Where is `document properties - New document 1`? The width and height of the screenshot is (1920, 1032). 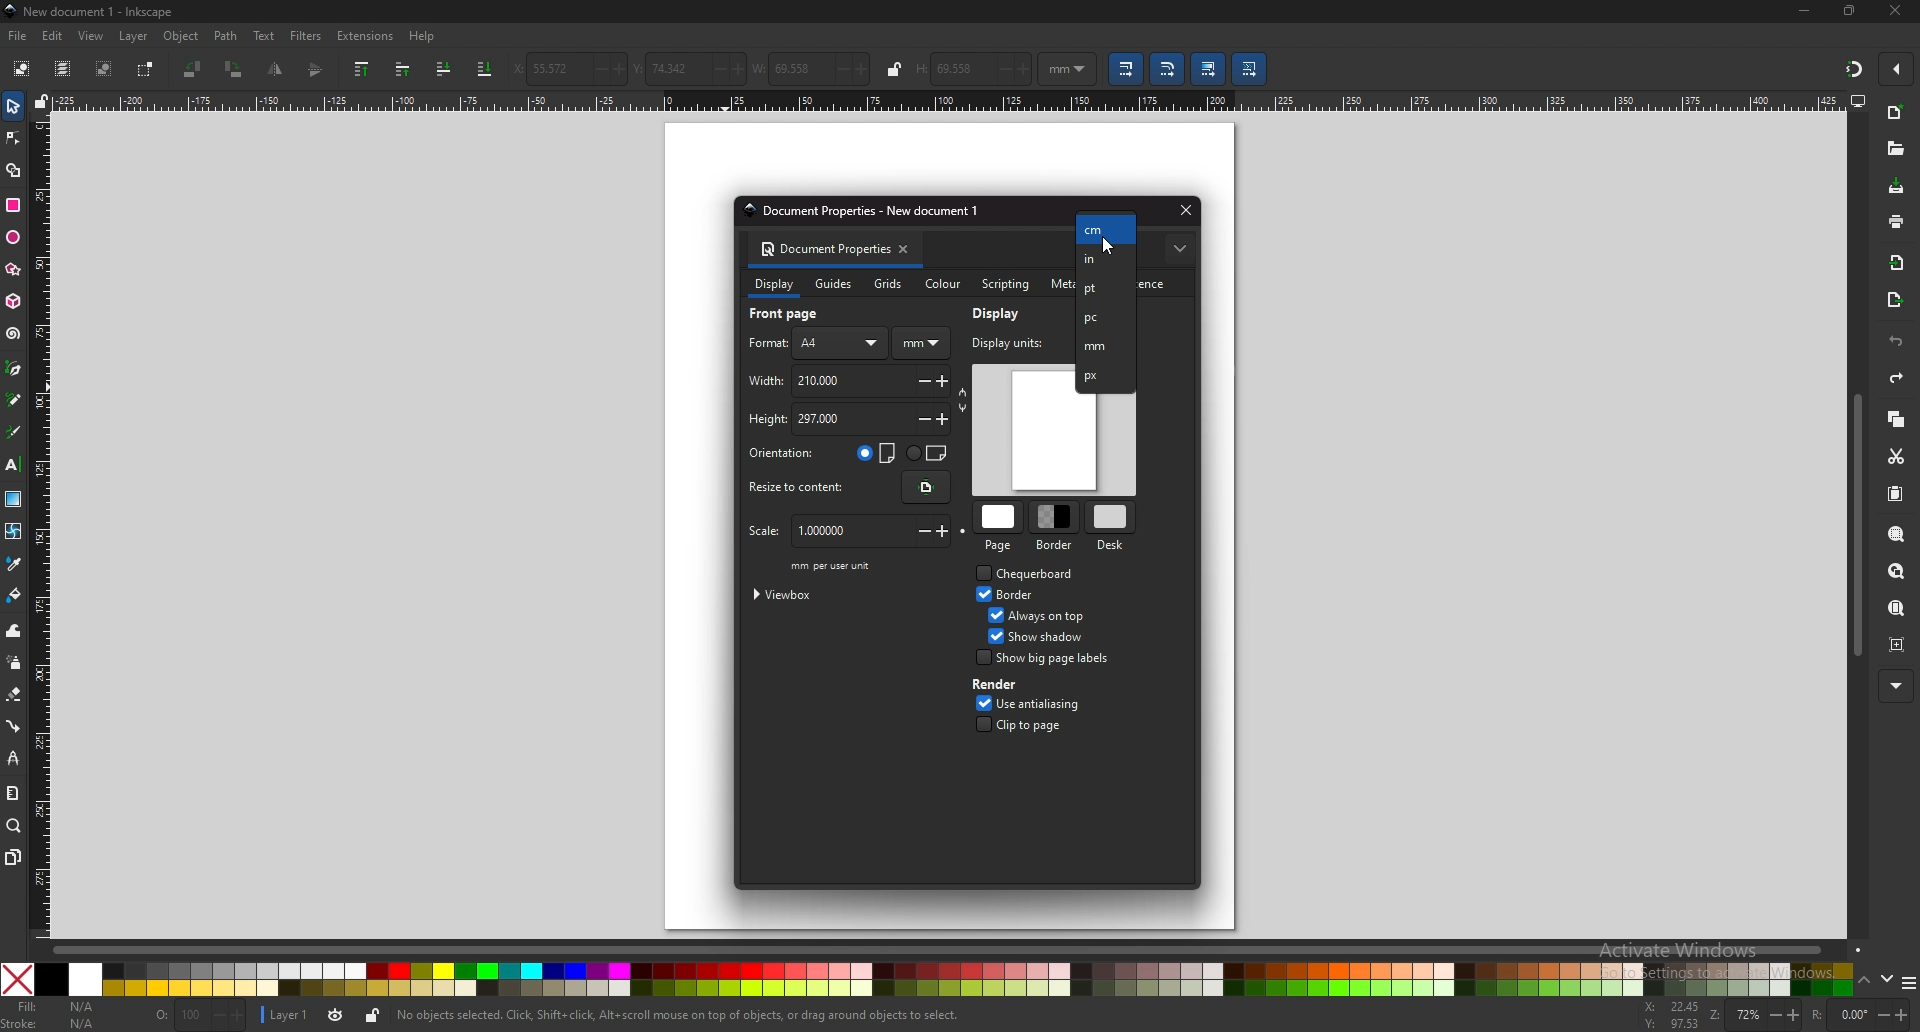 document properties - New document 1 is located at coordinates (866, 211).